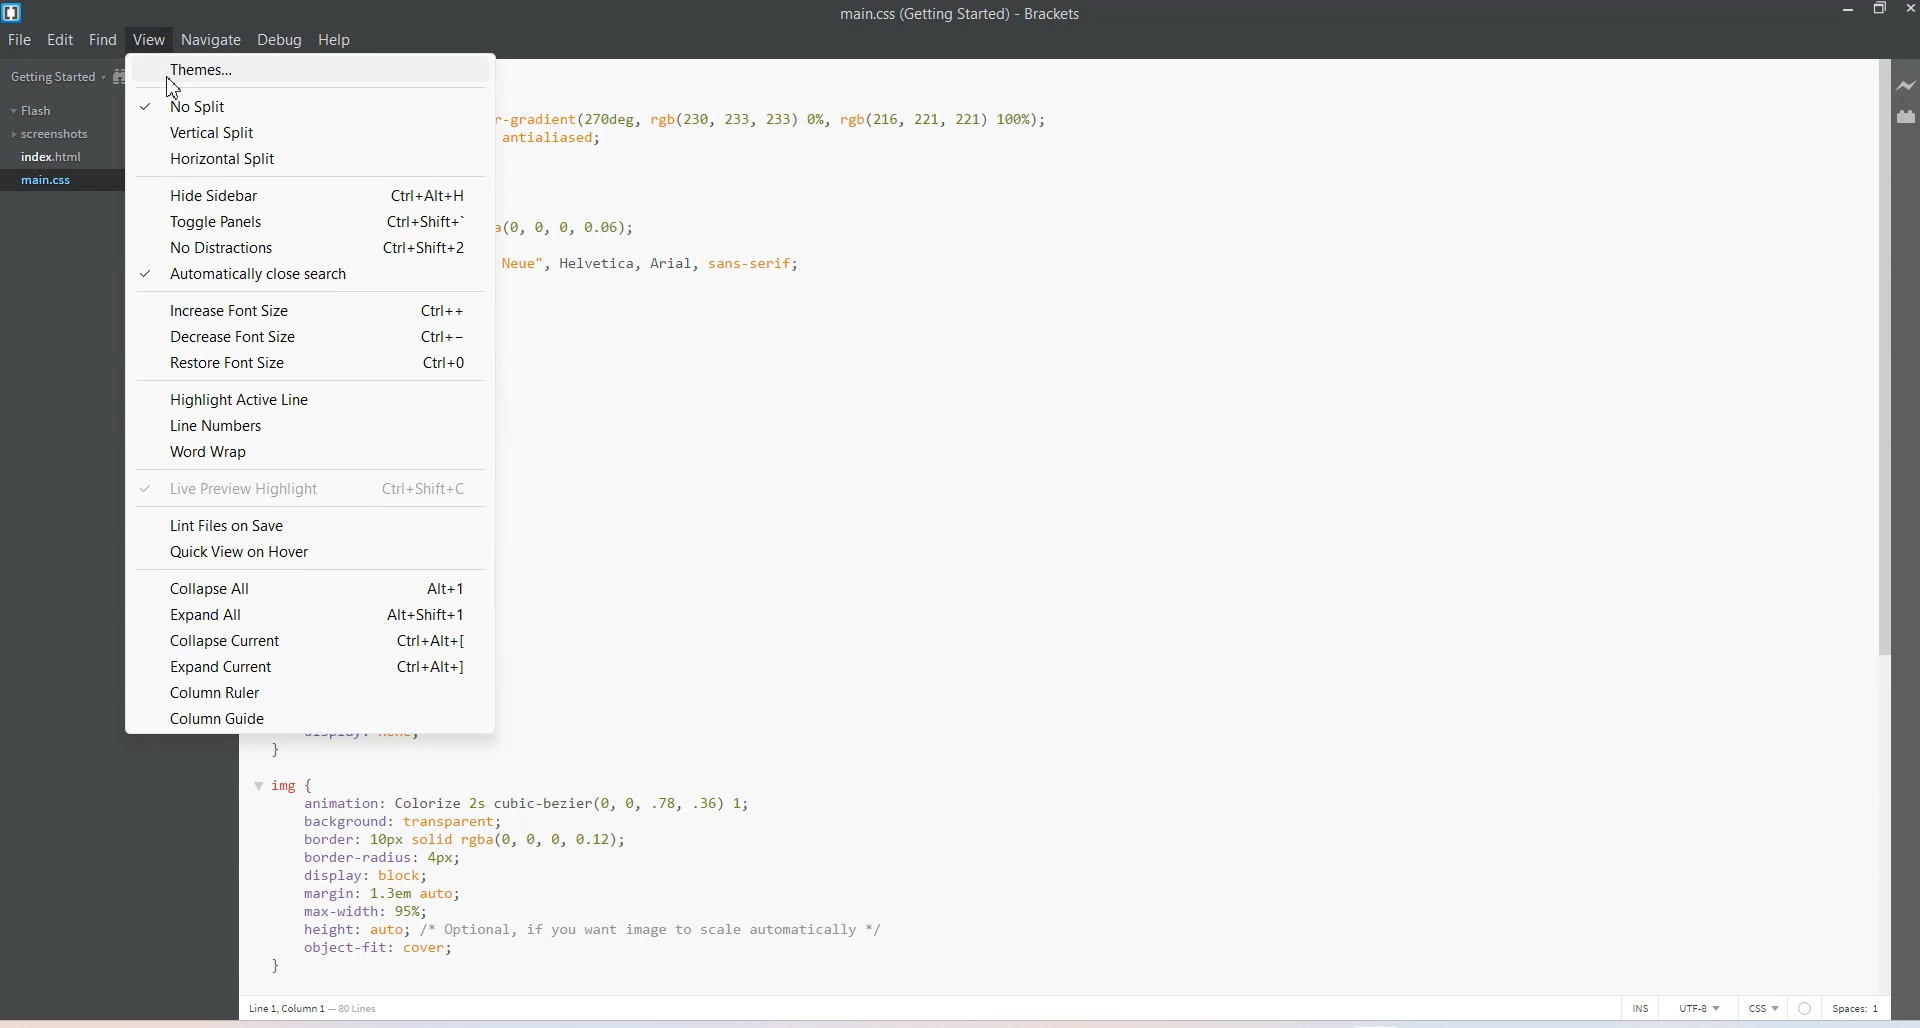 This screenshot has width=1920, height=1028. What do you see at coordinates (306, 614) in the screenshot?
I see `Expand All` at bounding box center [306, 614].